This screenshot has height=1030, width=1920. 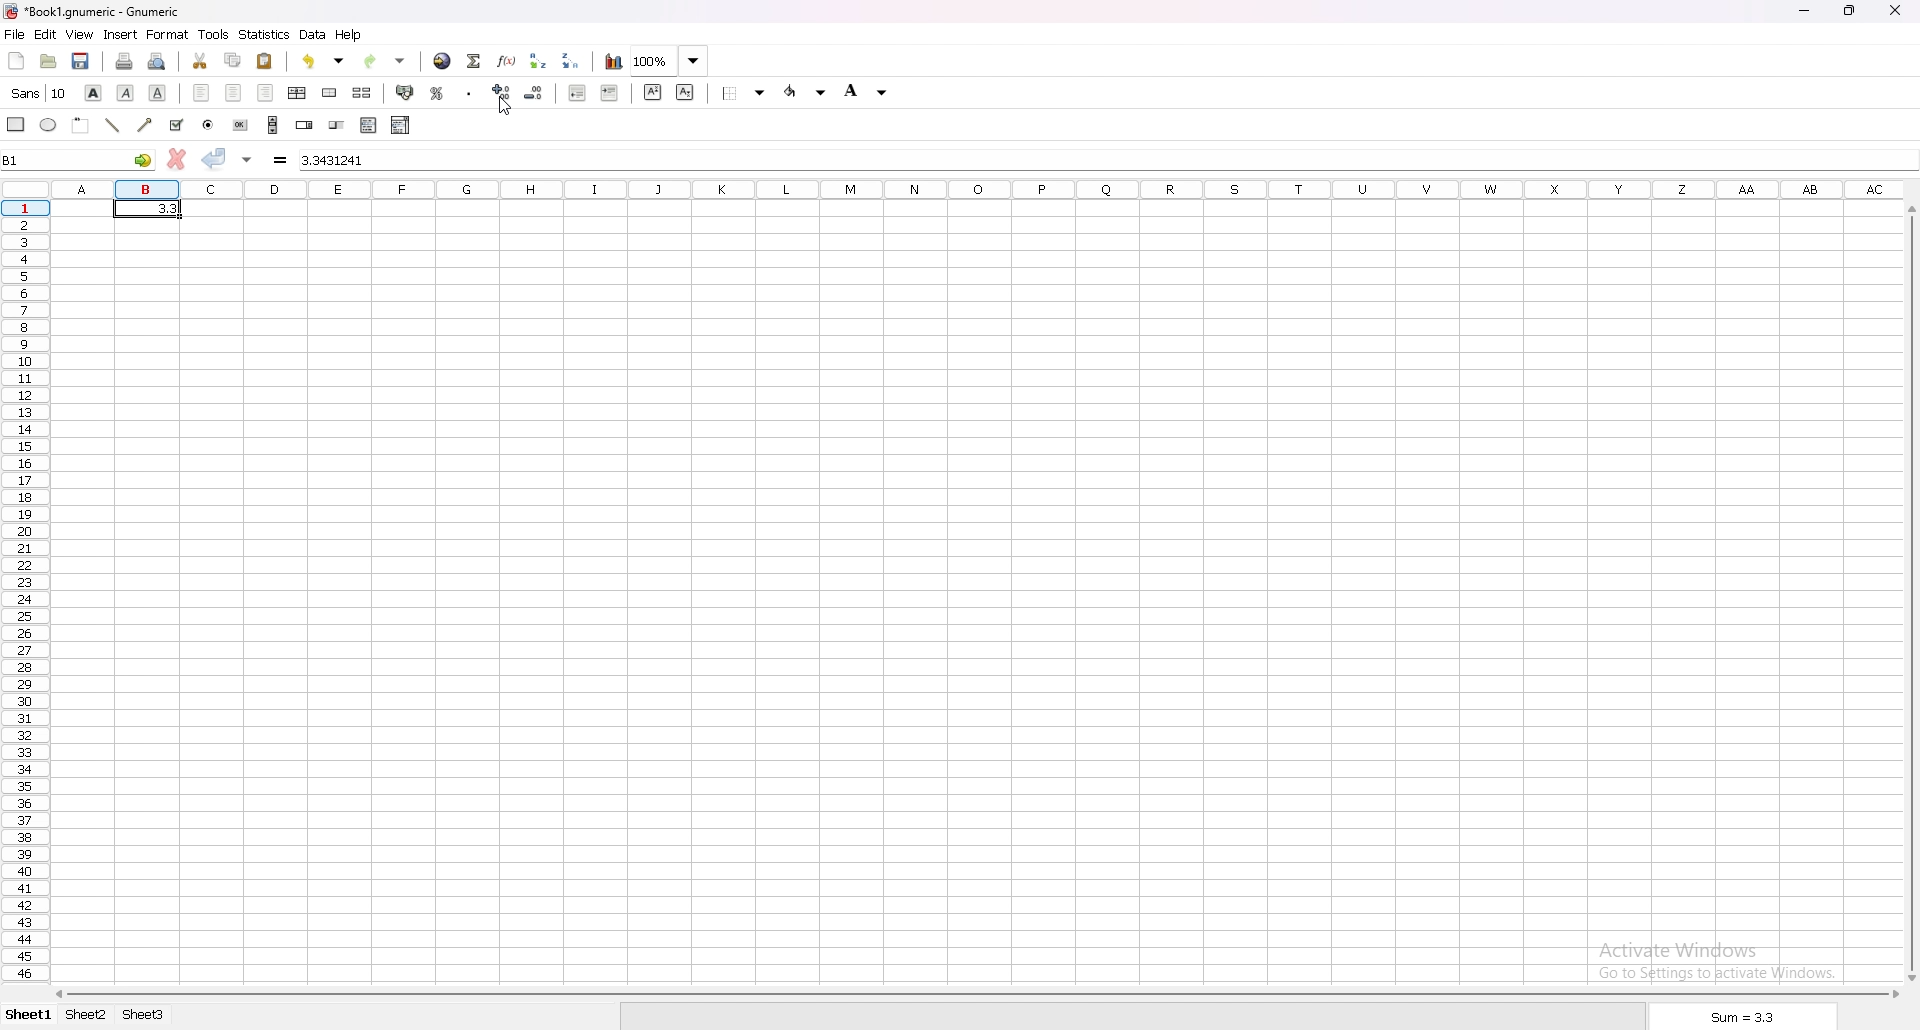 What do you see at coordinates (157, 61) in the screenshot?
I see `print preview` at bounding box center [157, 61].